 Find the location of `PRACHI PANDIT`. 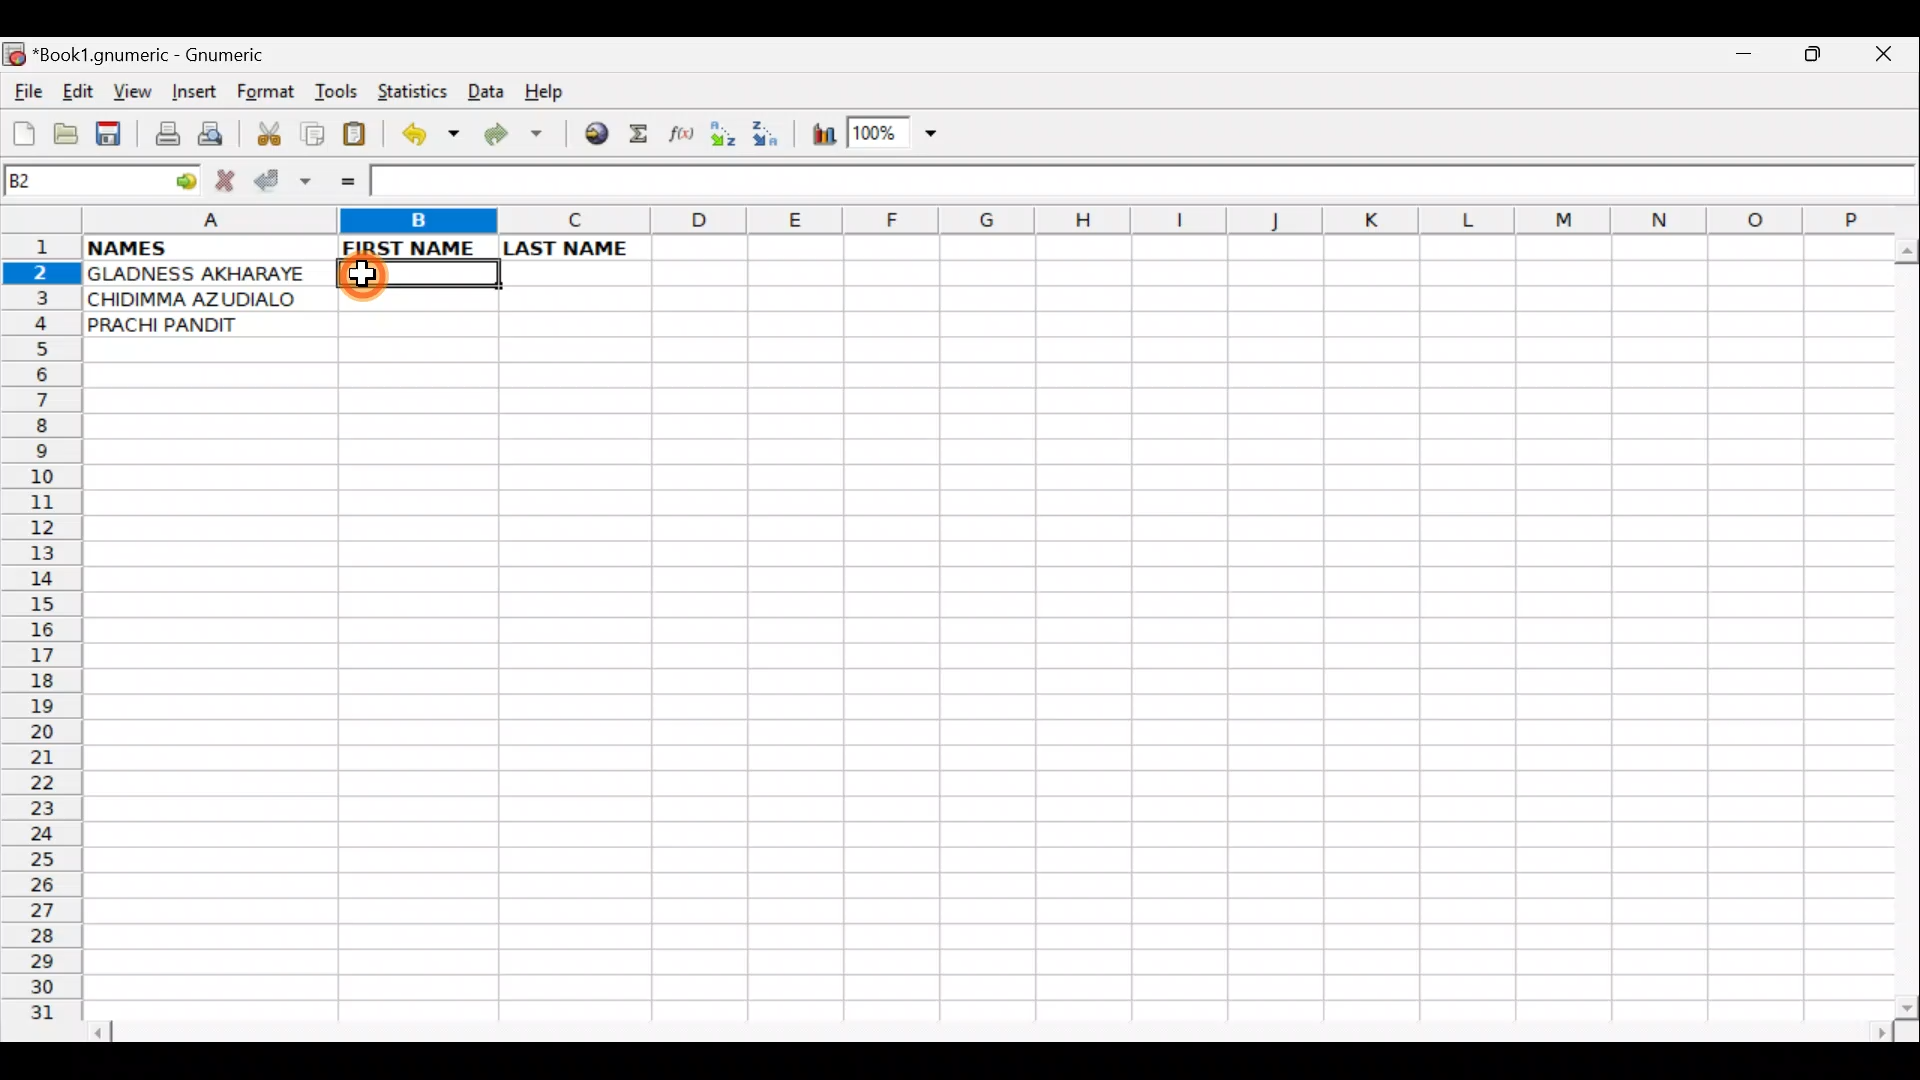

PRACHI PANDIT is located at coordinates (194, 326).